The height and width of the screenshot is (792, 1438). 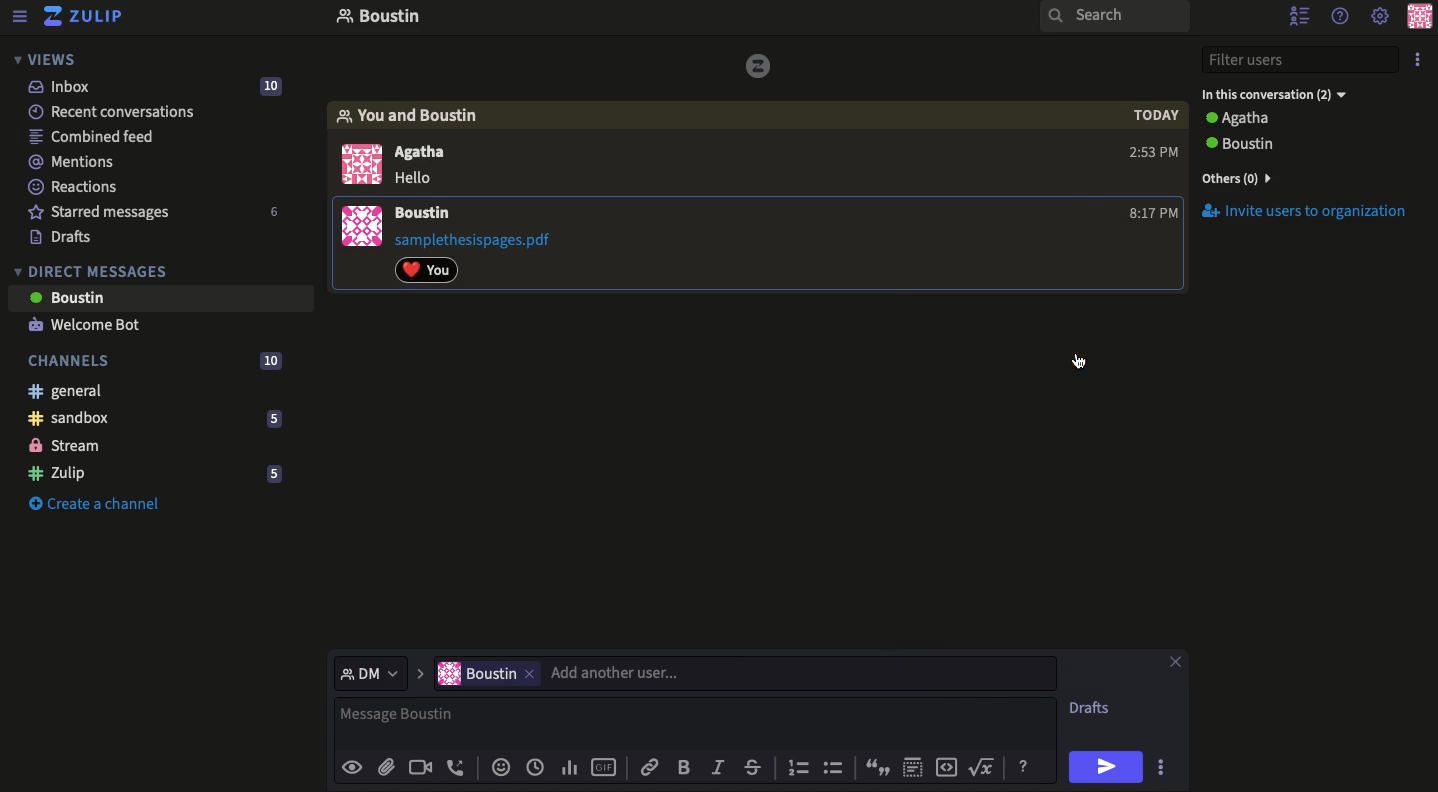 I want to click on Quote, so click(x=877, y=767).